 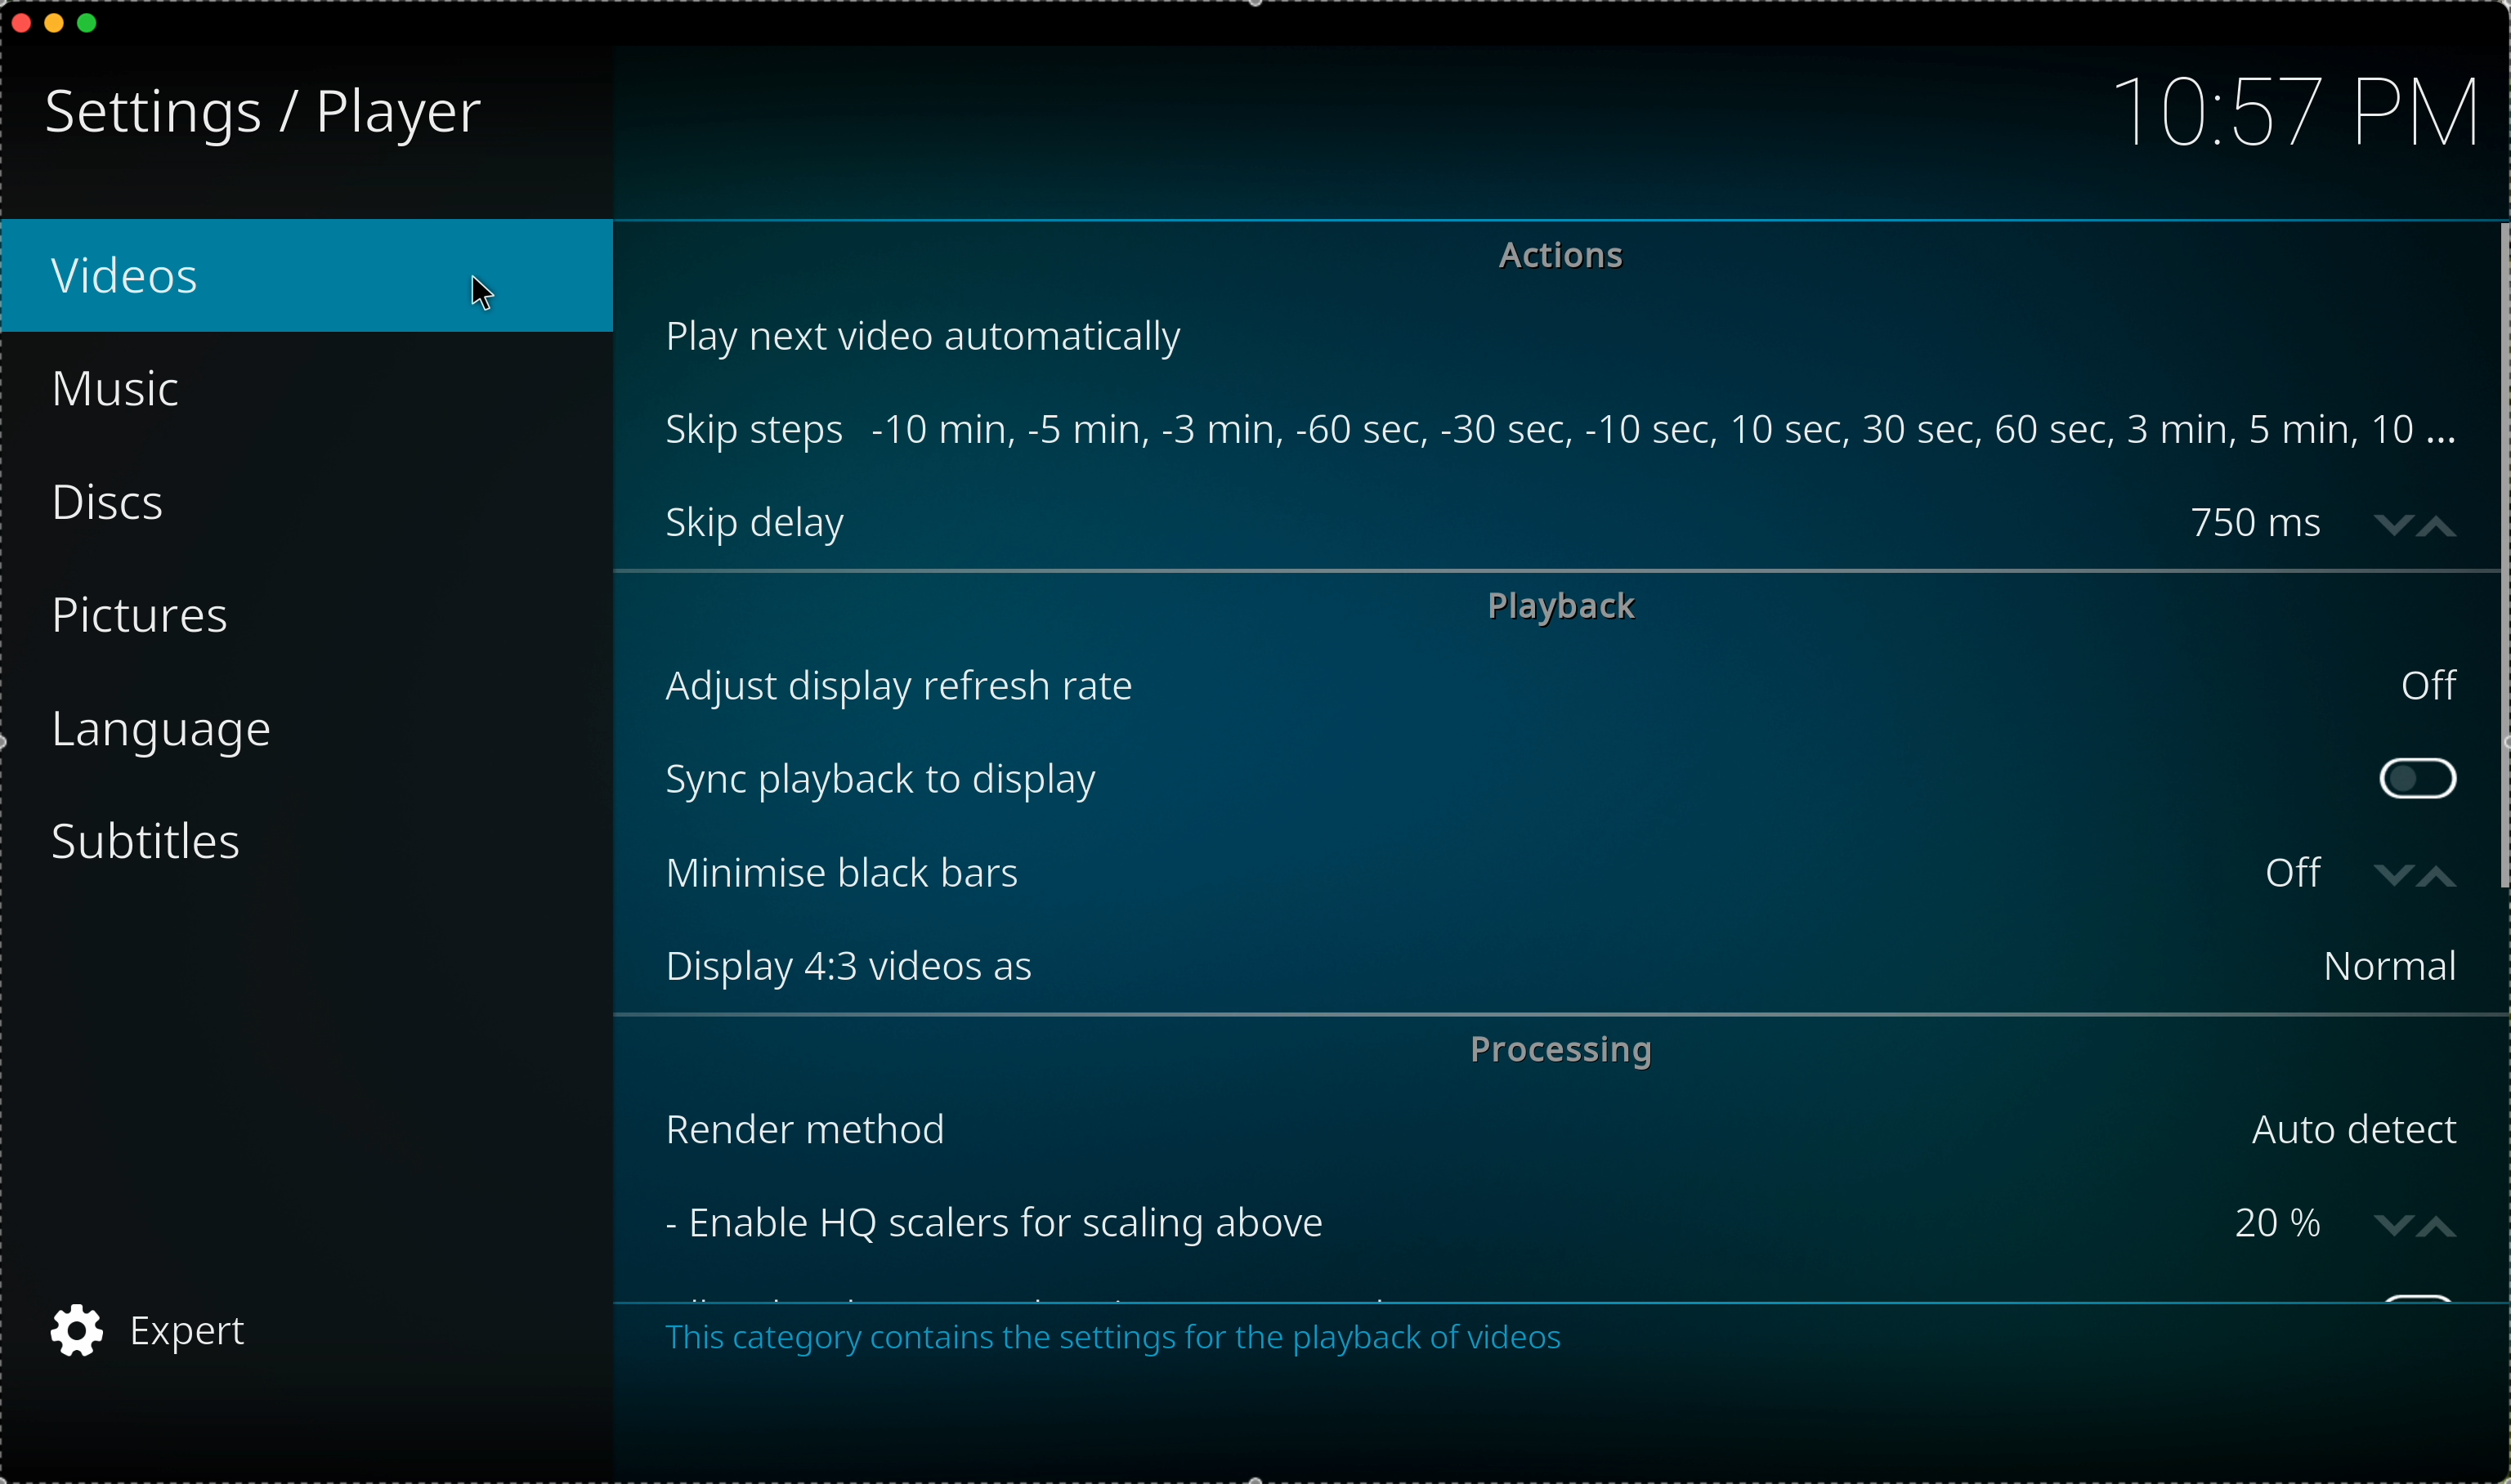 What do you see at coordinates (1563, 606) in the screenshot?
I see `playback` at bounding box center [1563, 606].